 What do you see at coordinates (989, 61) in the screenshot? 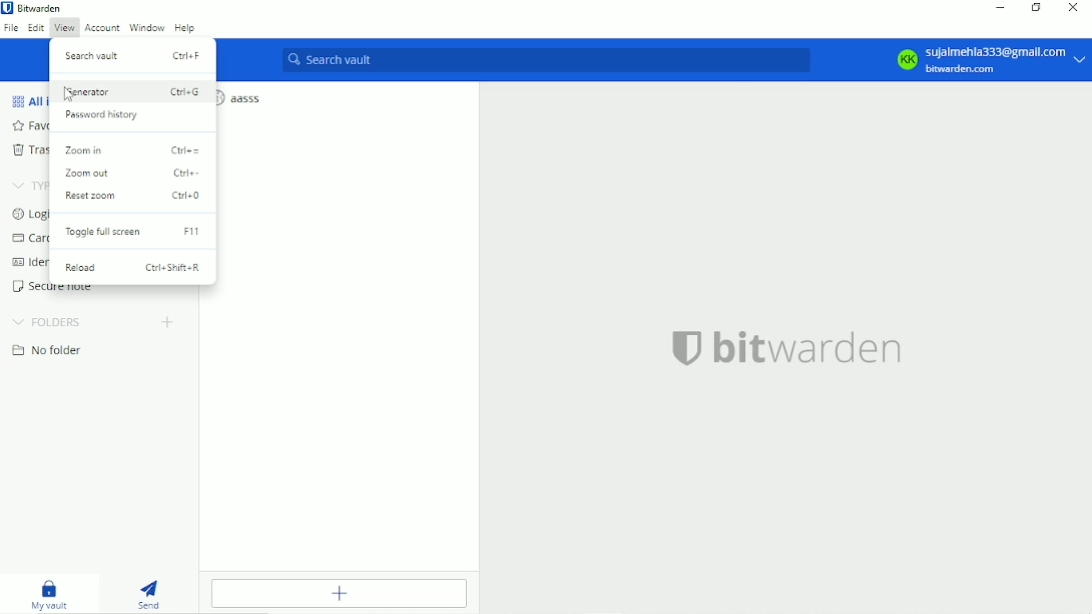
I see `Account` at bounding box center [989, 61].